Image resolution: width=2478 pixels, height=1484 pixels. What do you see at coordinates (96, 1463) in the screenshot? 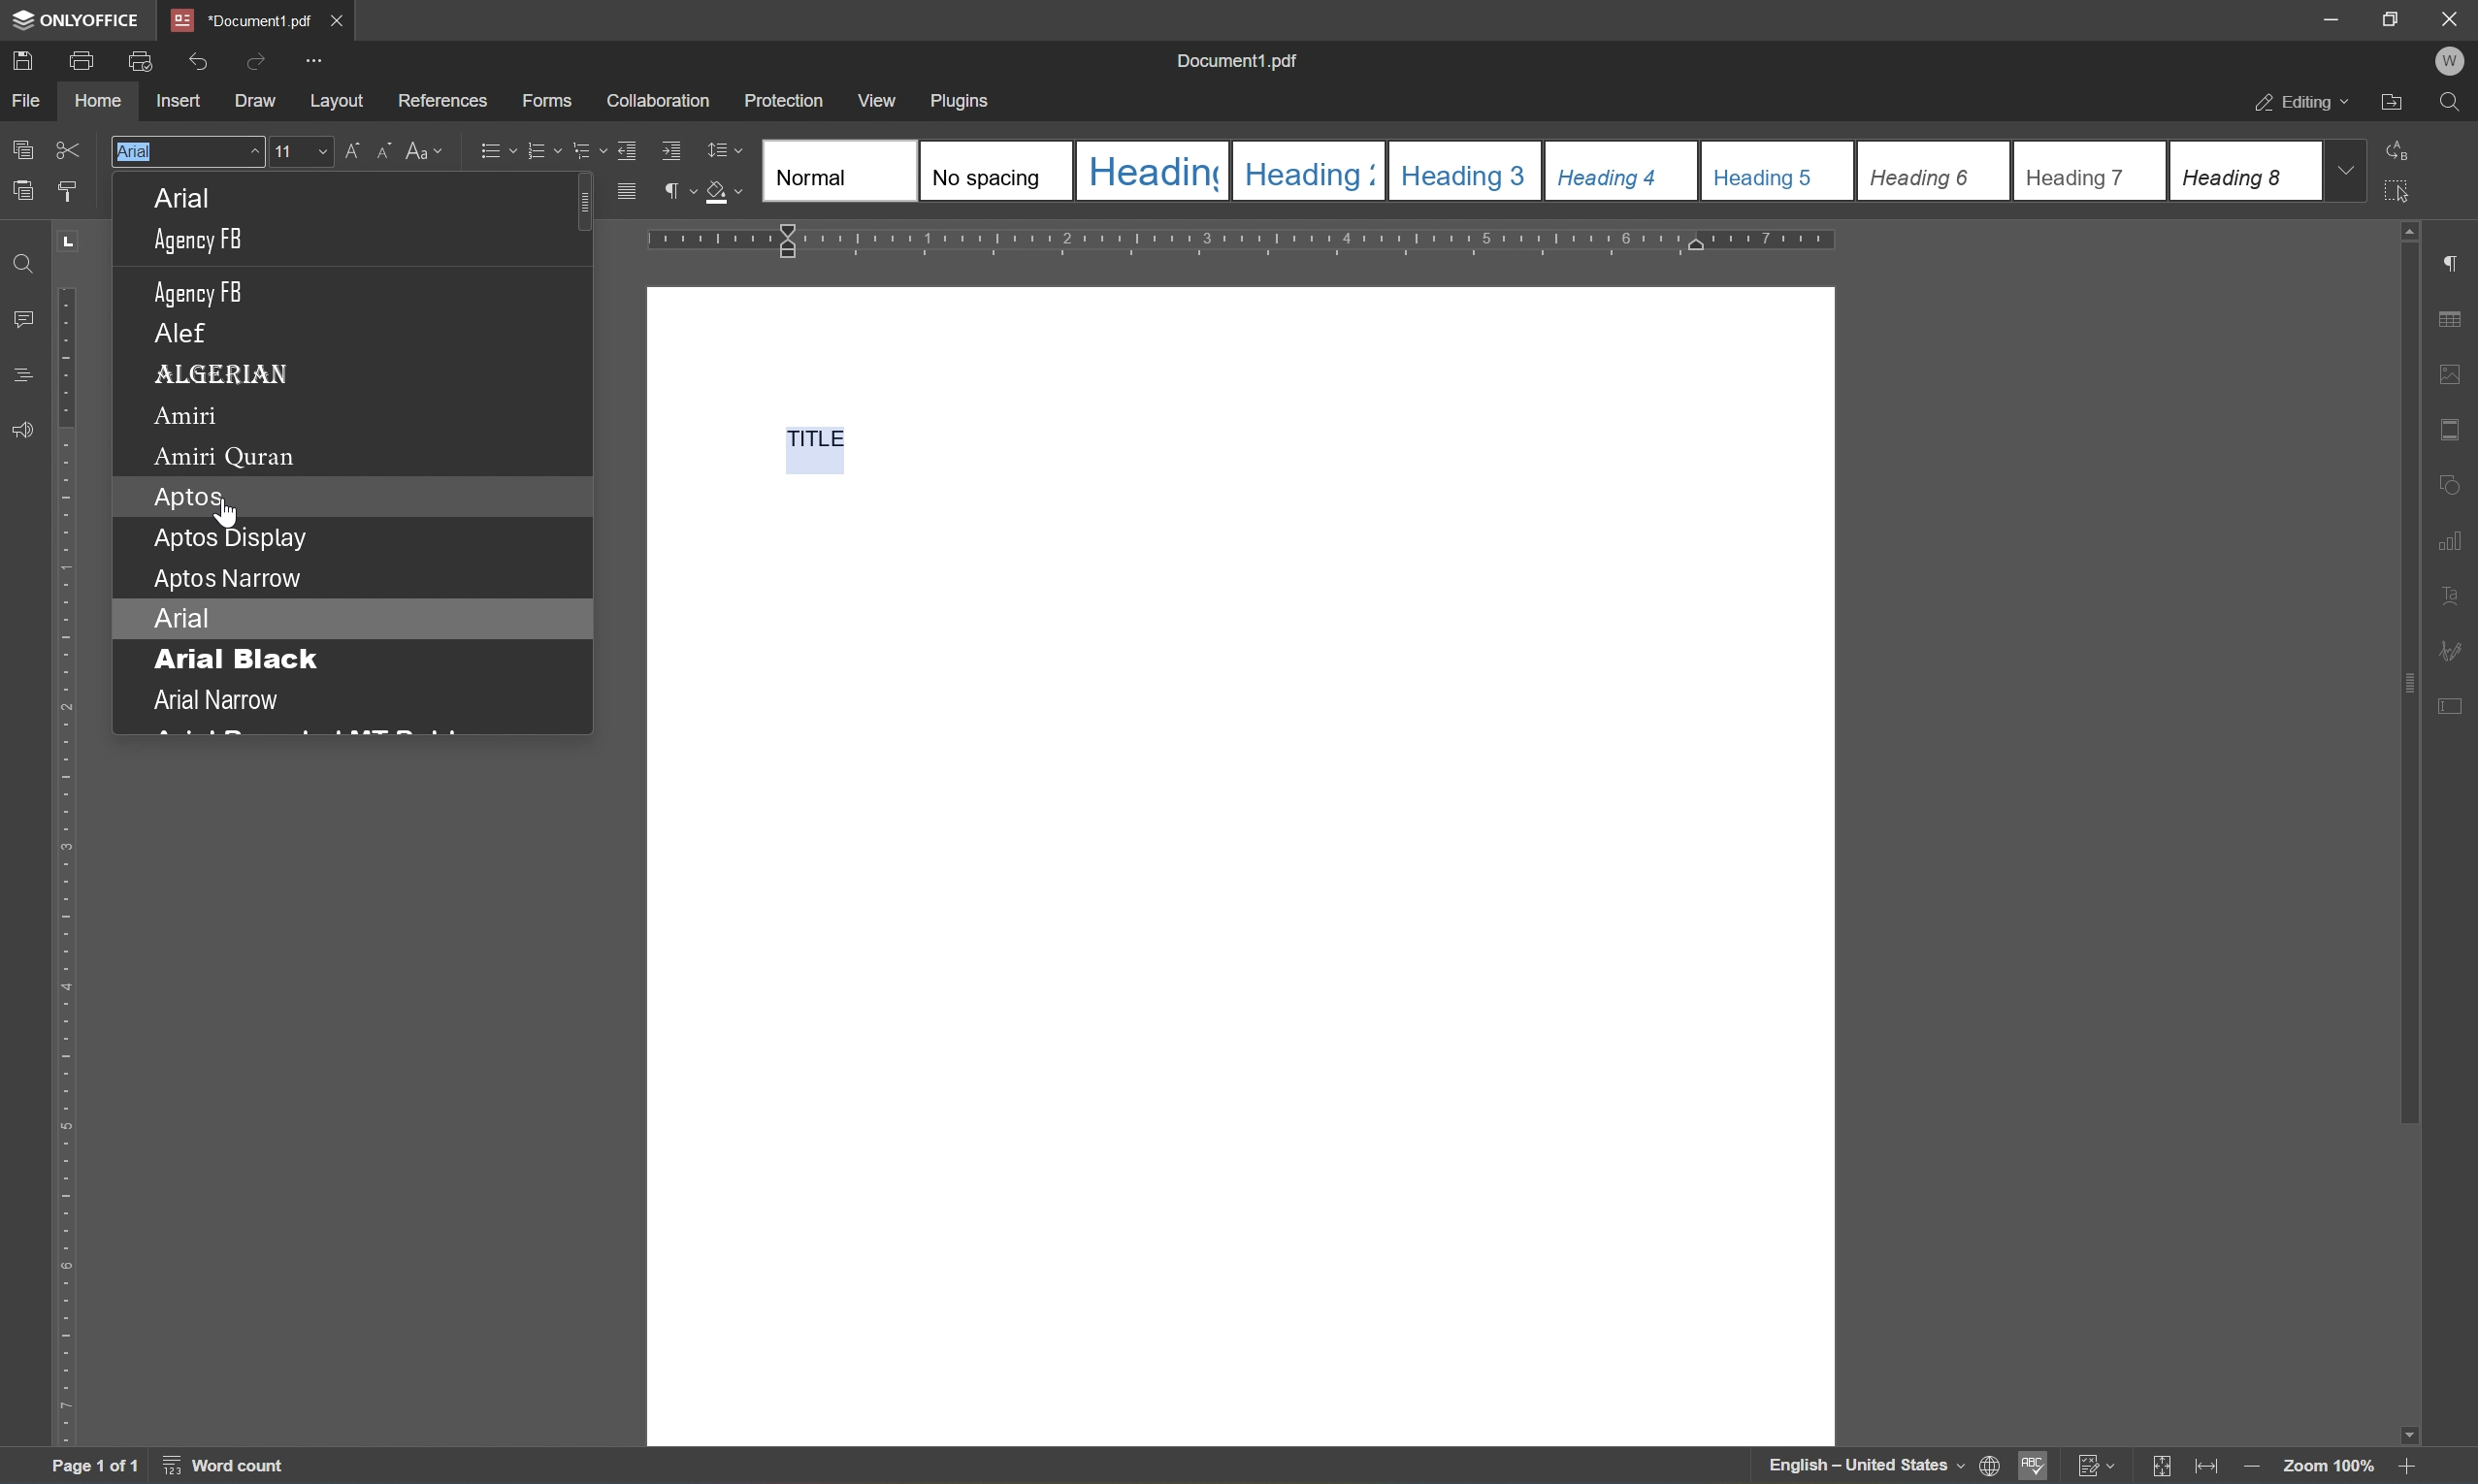
I see `page 1 of 1` at bounding box center [96, 1463].